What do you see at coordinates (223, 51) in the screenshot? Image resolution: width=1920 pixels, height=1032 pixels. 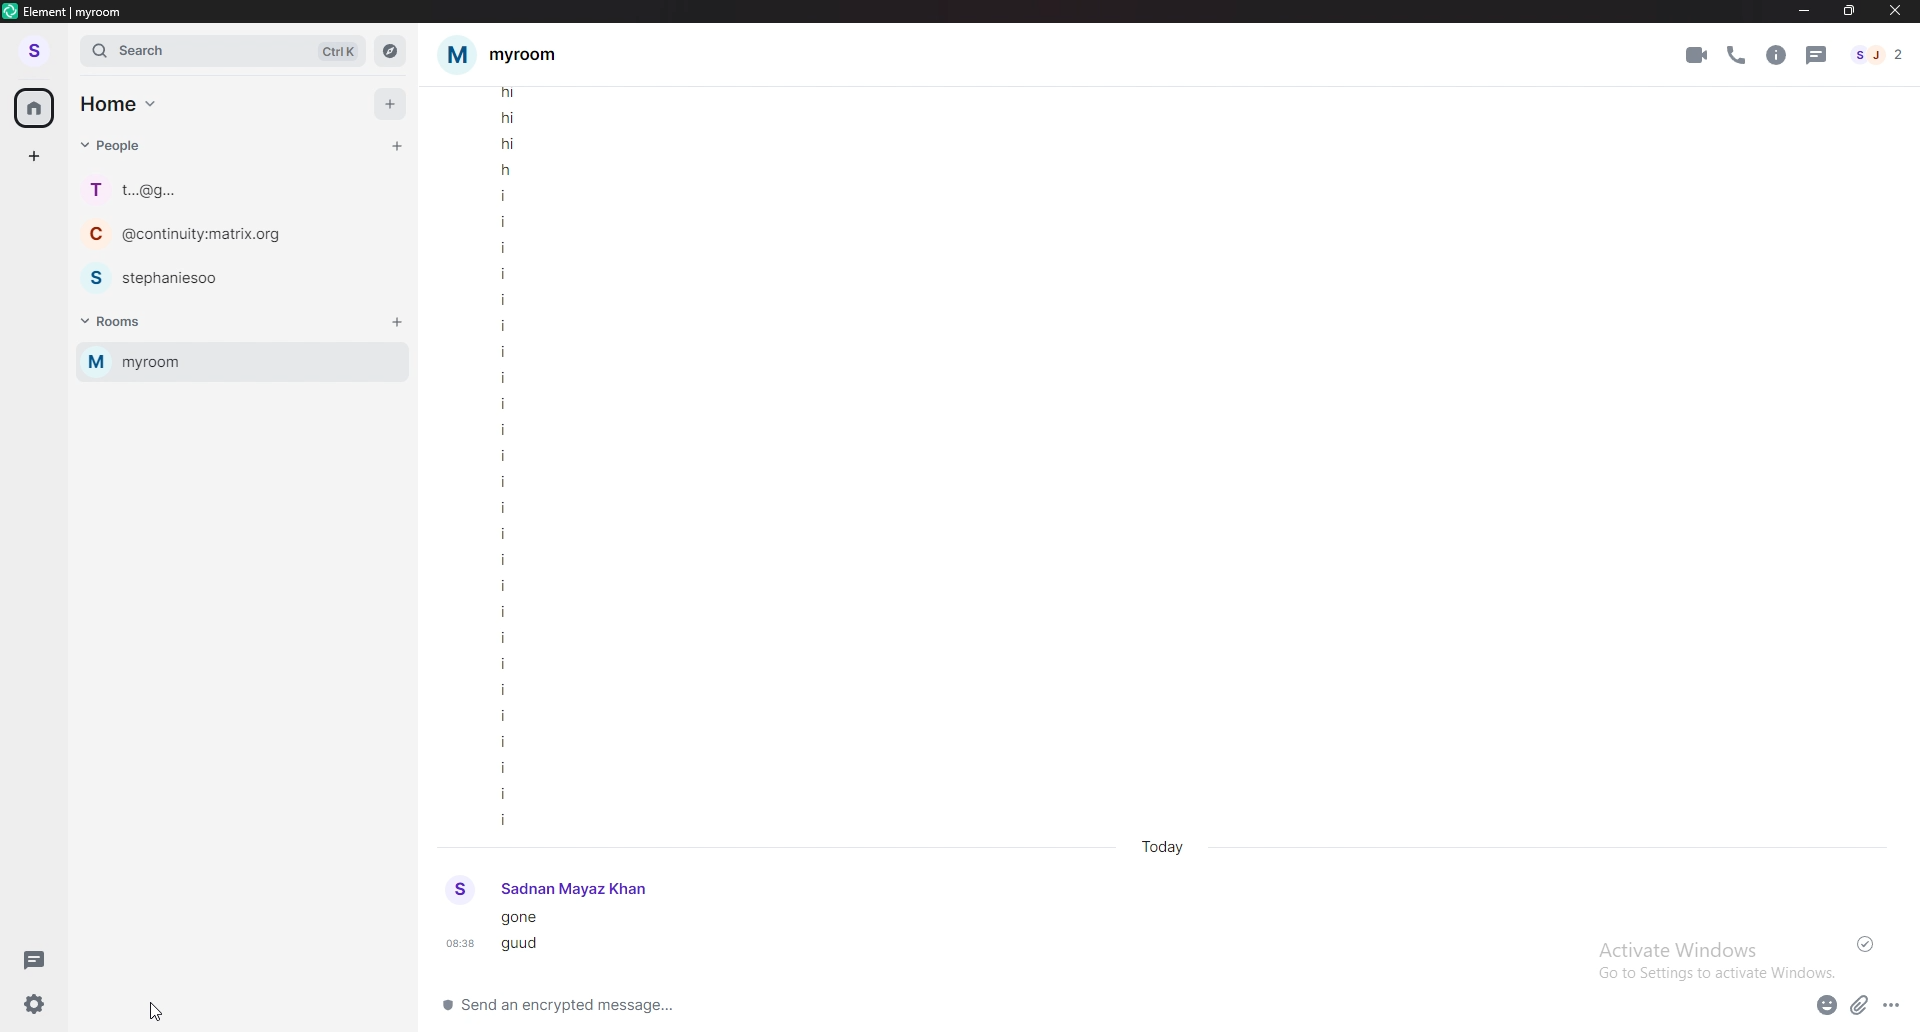 I see `search bar` at bounding box center [223, 51].